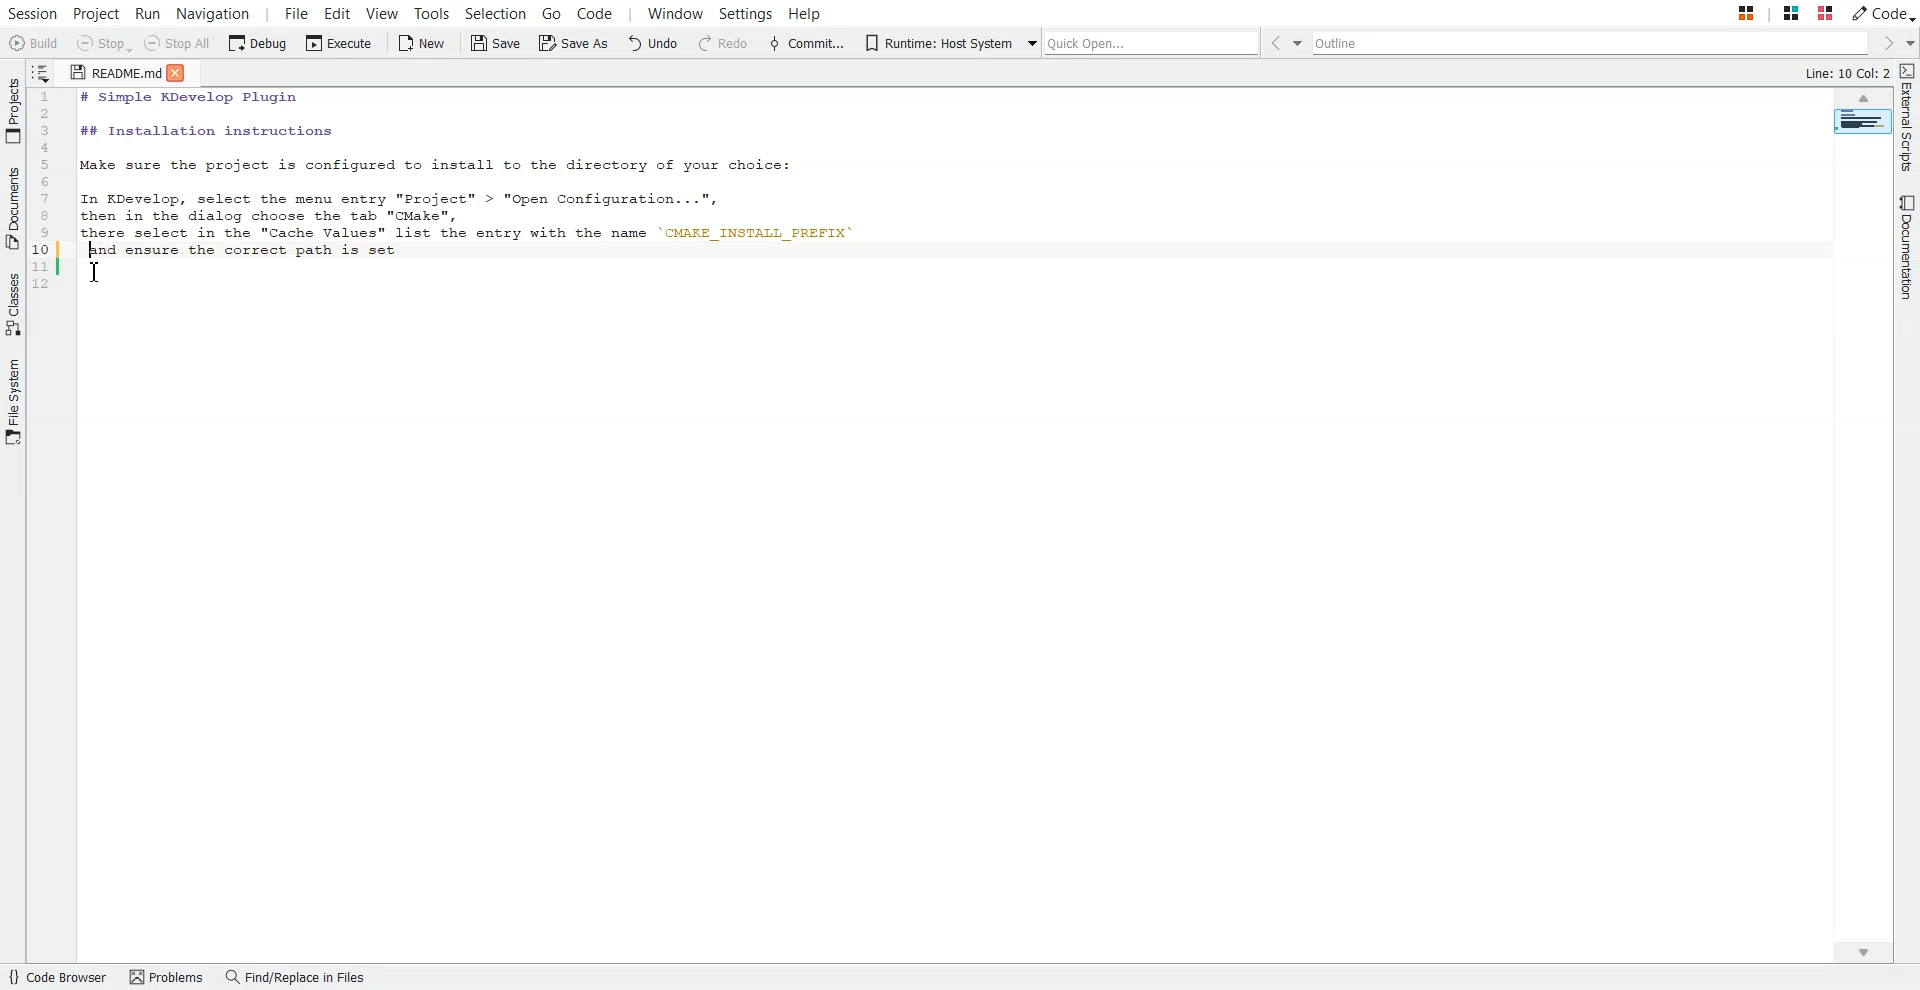  What do you see at coordinates (90, 245) in the screenshot?
I see `Text cursor` at bounding box center [90, 245].